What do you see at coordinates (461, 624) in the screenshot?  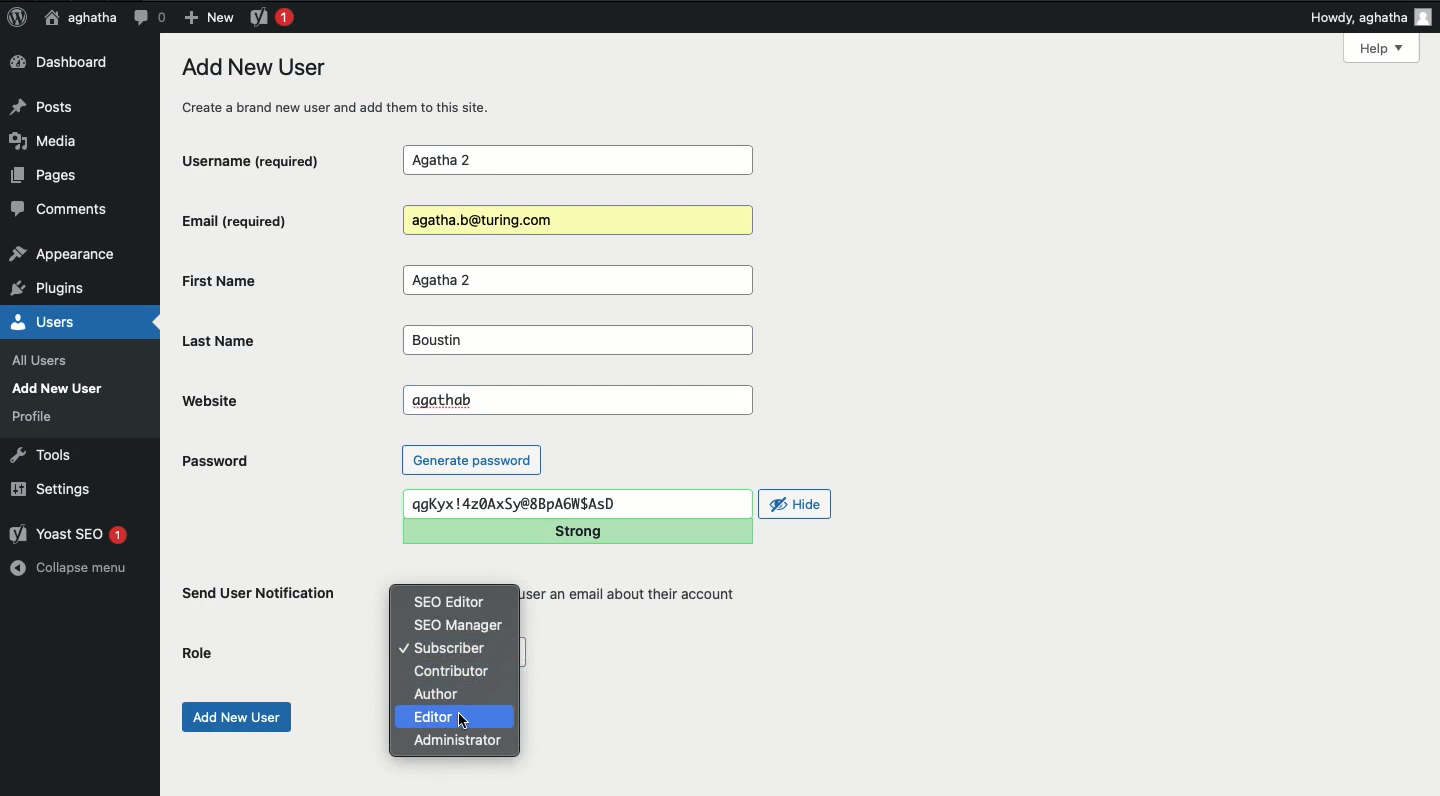 I see `SEO manager` at bounding box center [461, 624].